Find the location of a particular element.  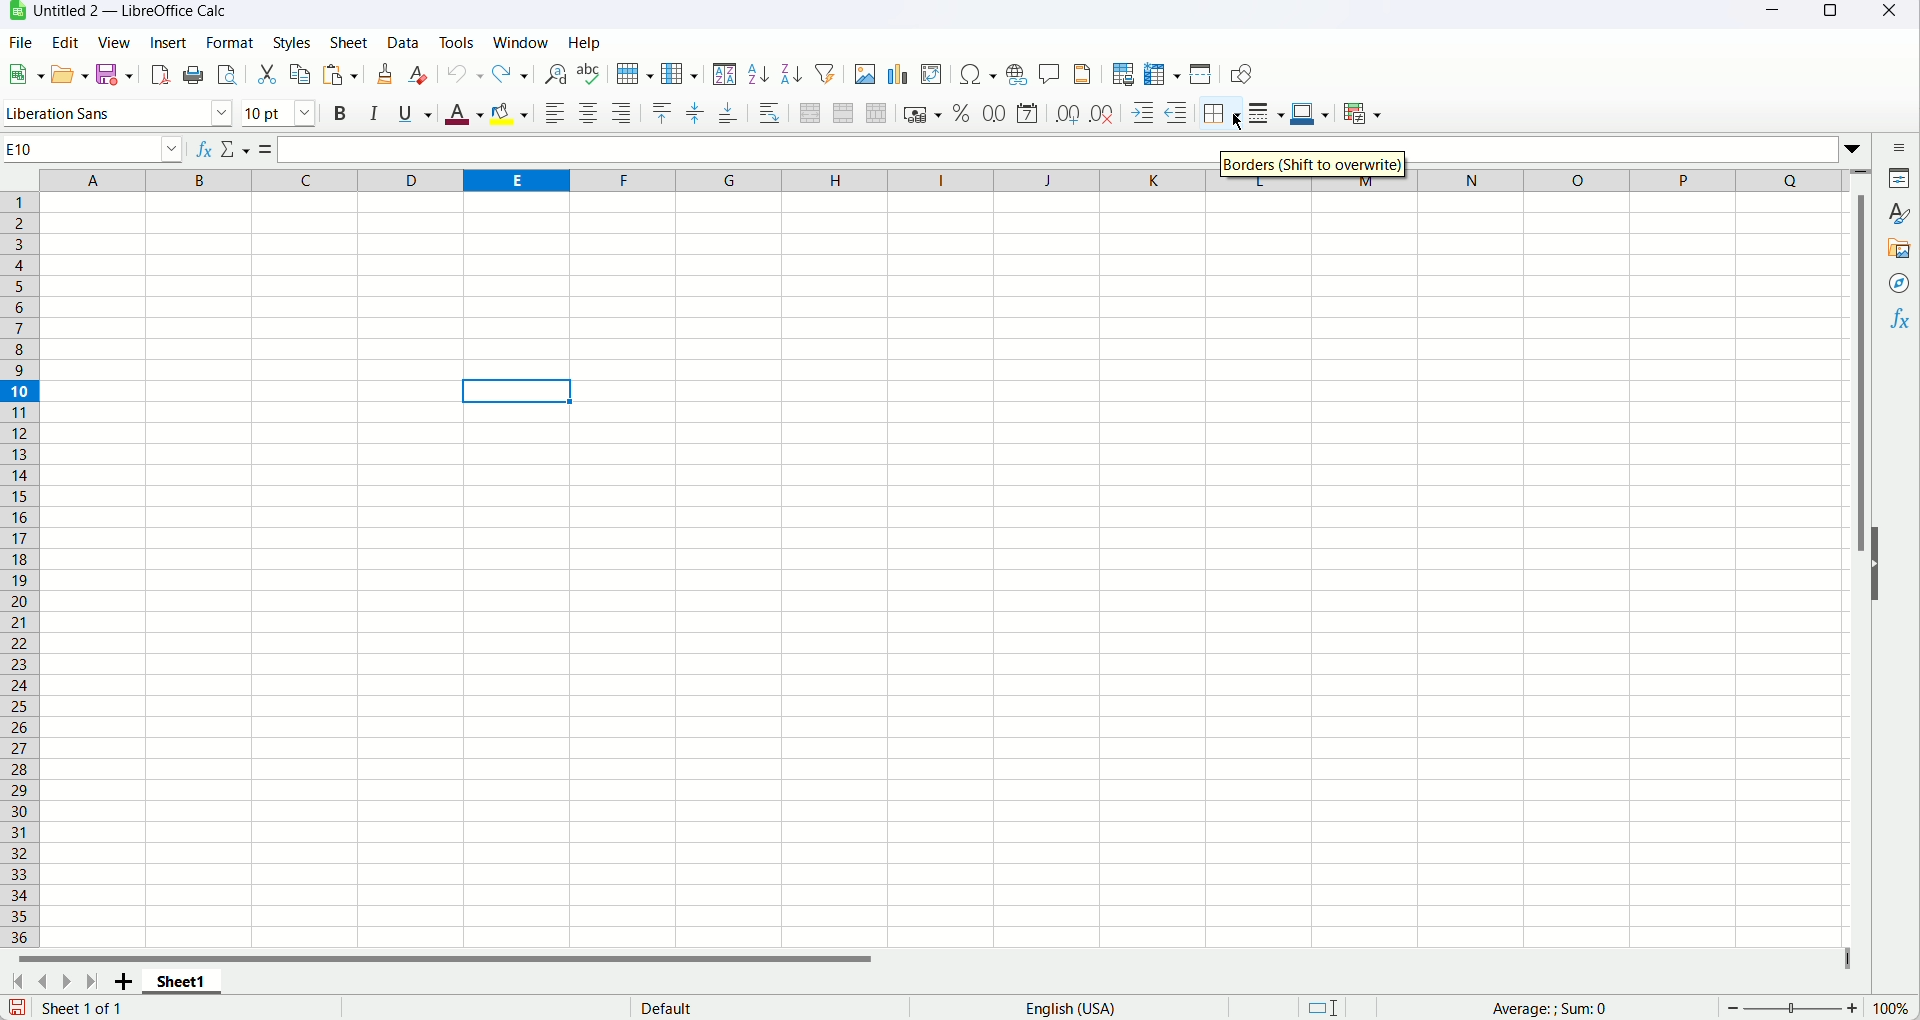

Split window is located at coordinates (1203, 74).